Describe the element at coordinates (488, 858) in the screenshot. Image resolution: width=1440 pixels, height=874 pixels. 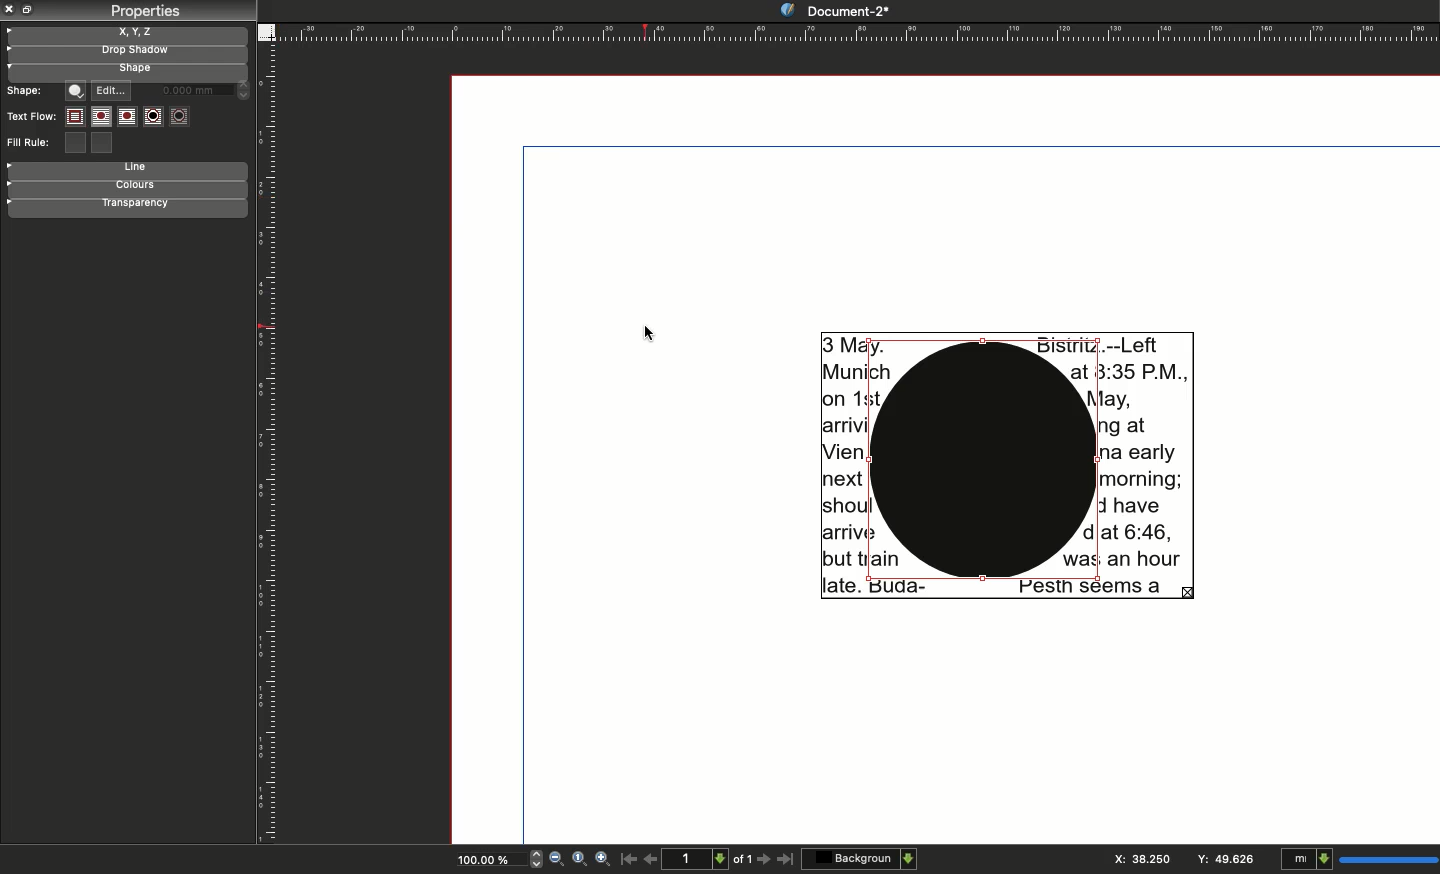
I see `Zoom` at that location.